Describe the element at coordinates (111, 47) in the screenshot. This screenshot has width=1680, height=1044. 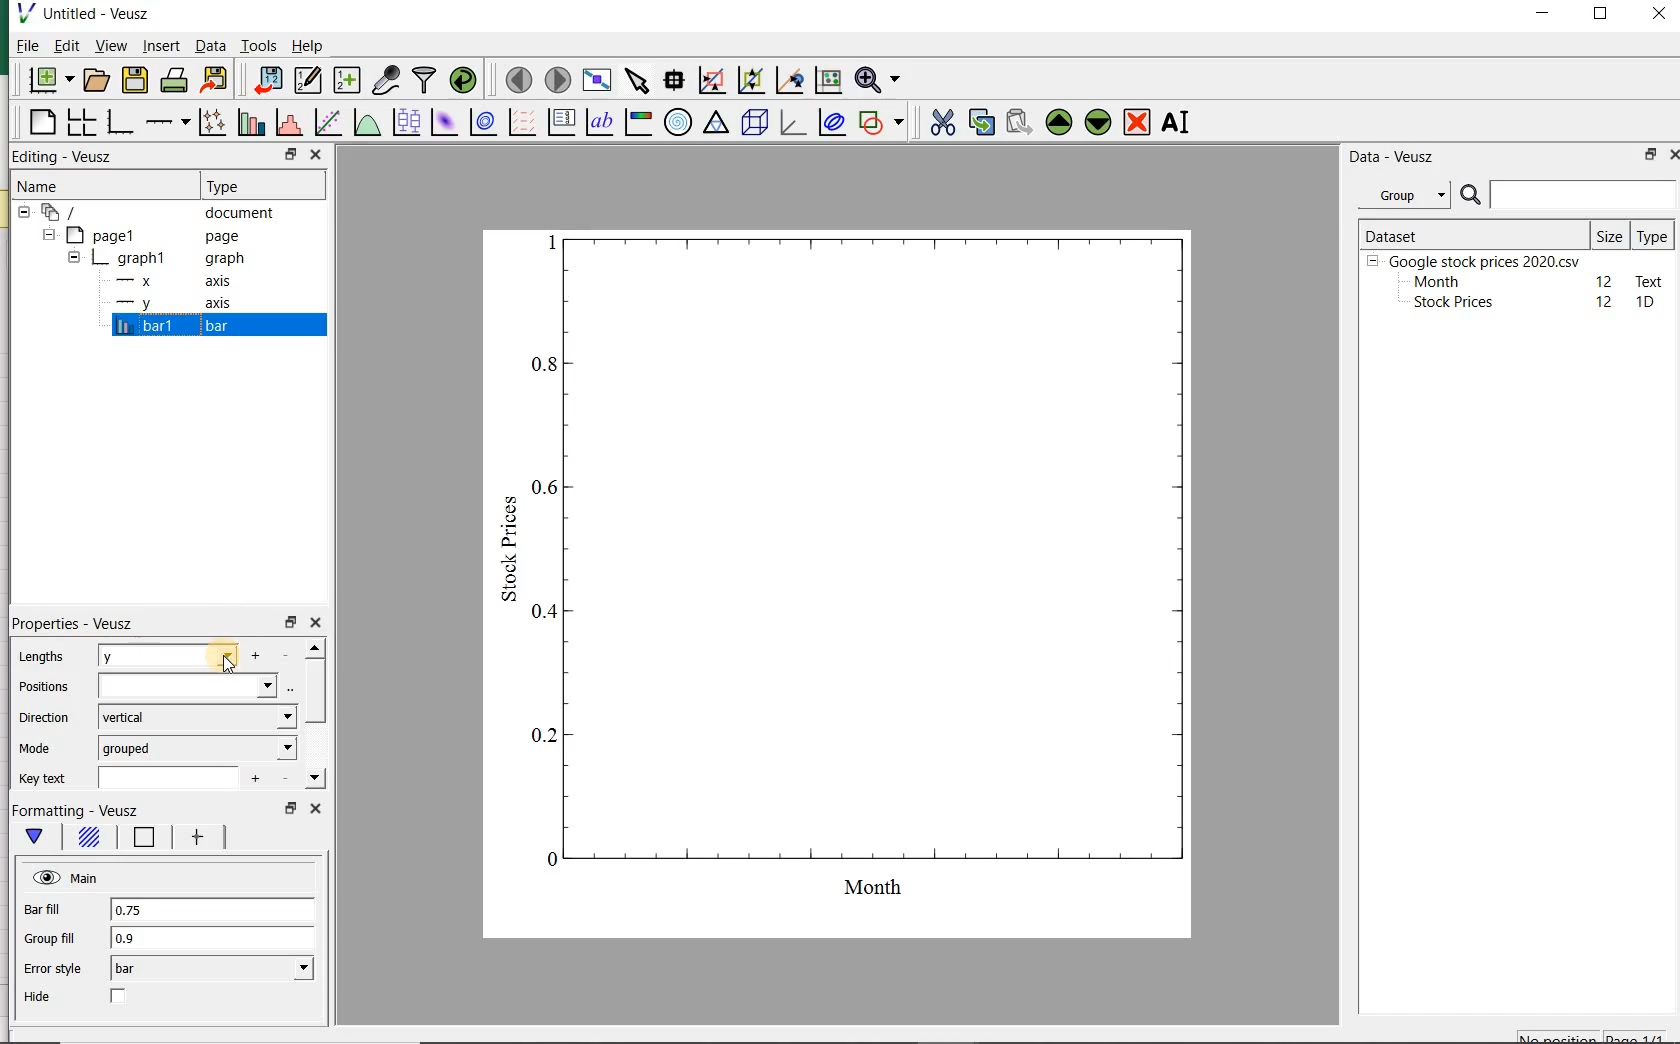
I see `view` at that location.